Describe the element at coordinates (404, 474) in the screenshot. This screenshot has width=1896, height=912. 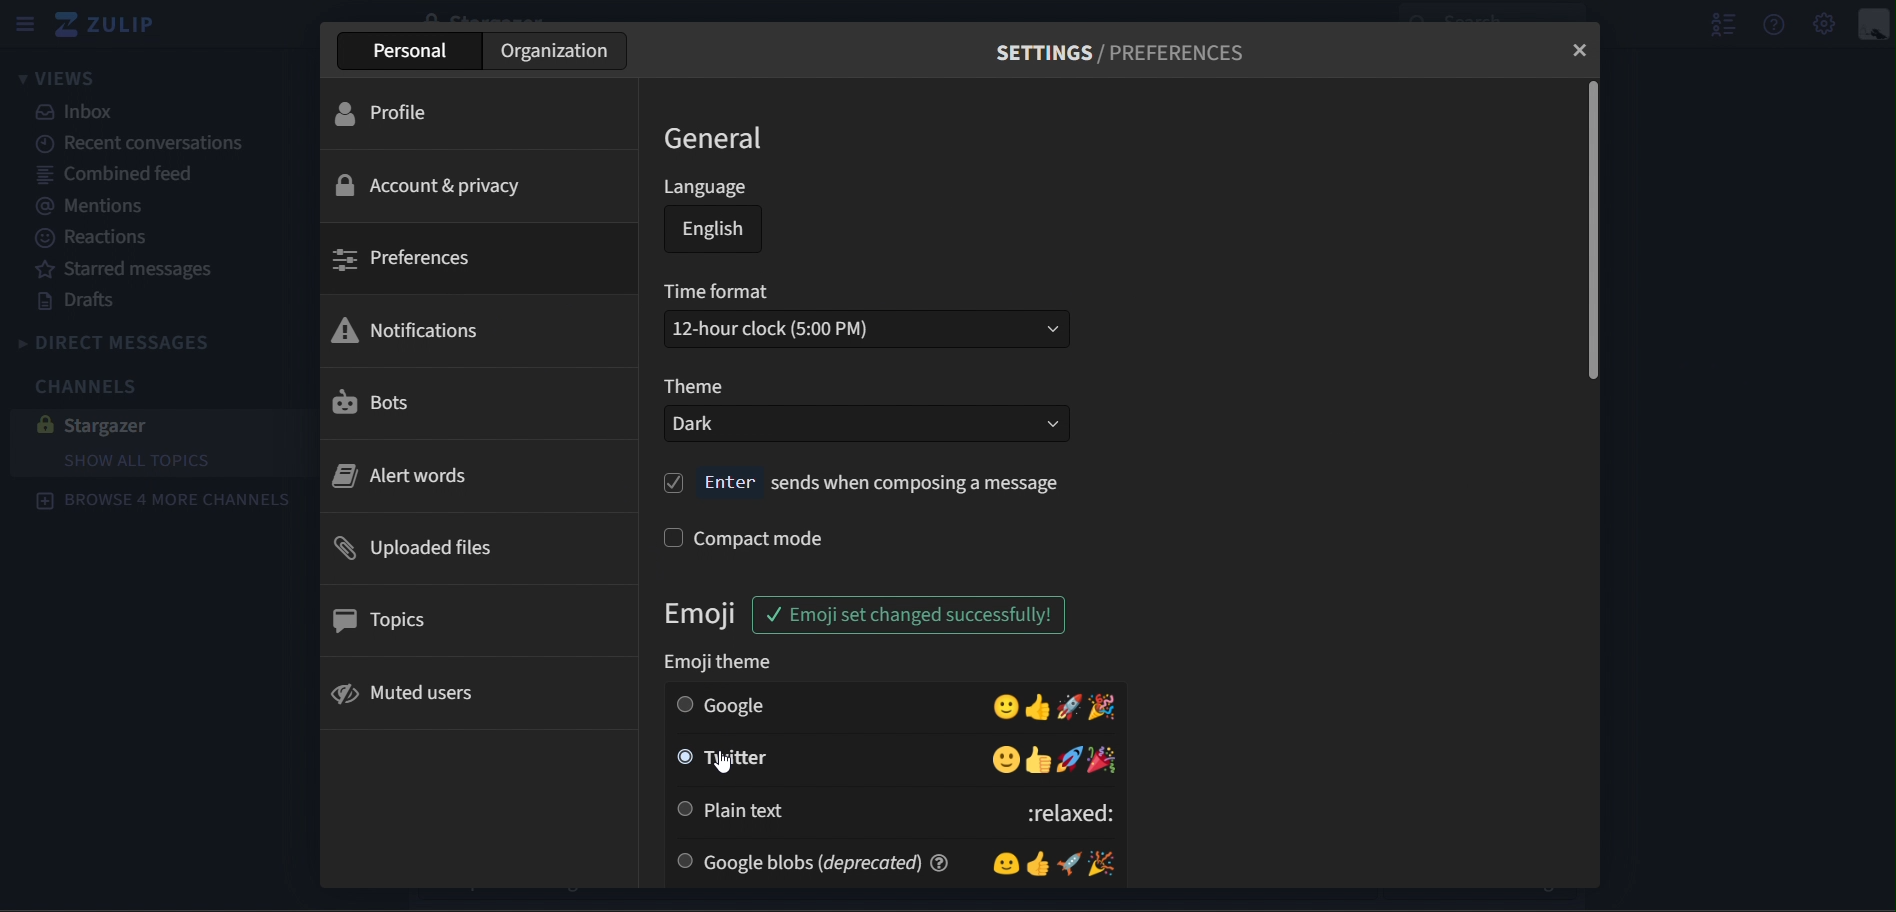
I see `alert words` at that location.